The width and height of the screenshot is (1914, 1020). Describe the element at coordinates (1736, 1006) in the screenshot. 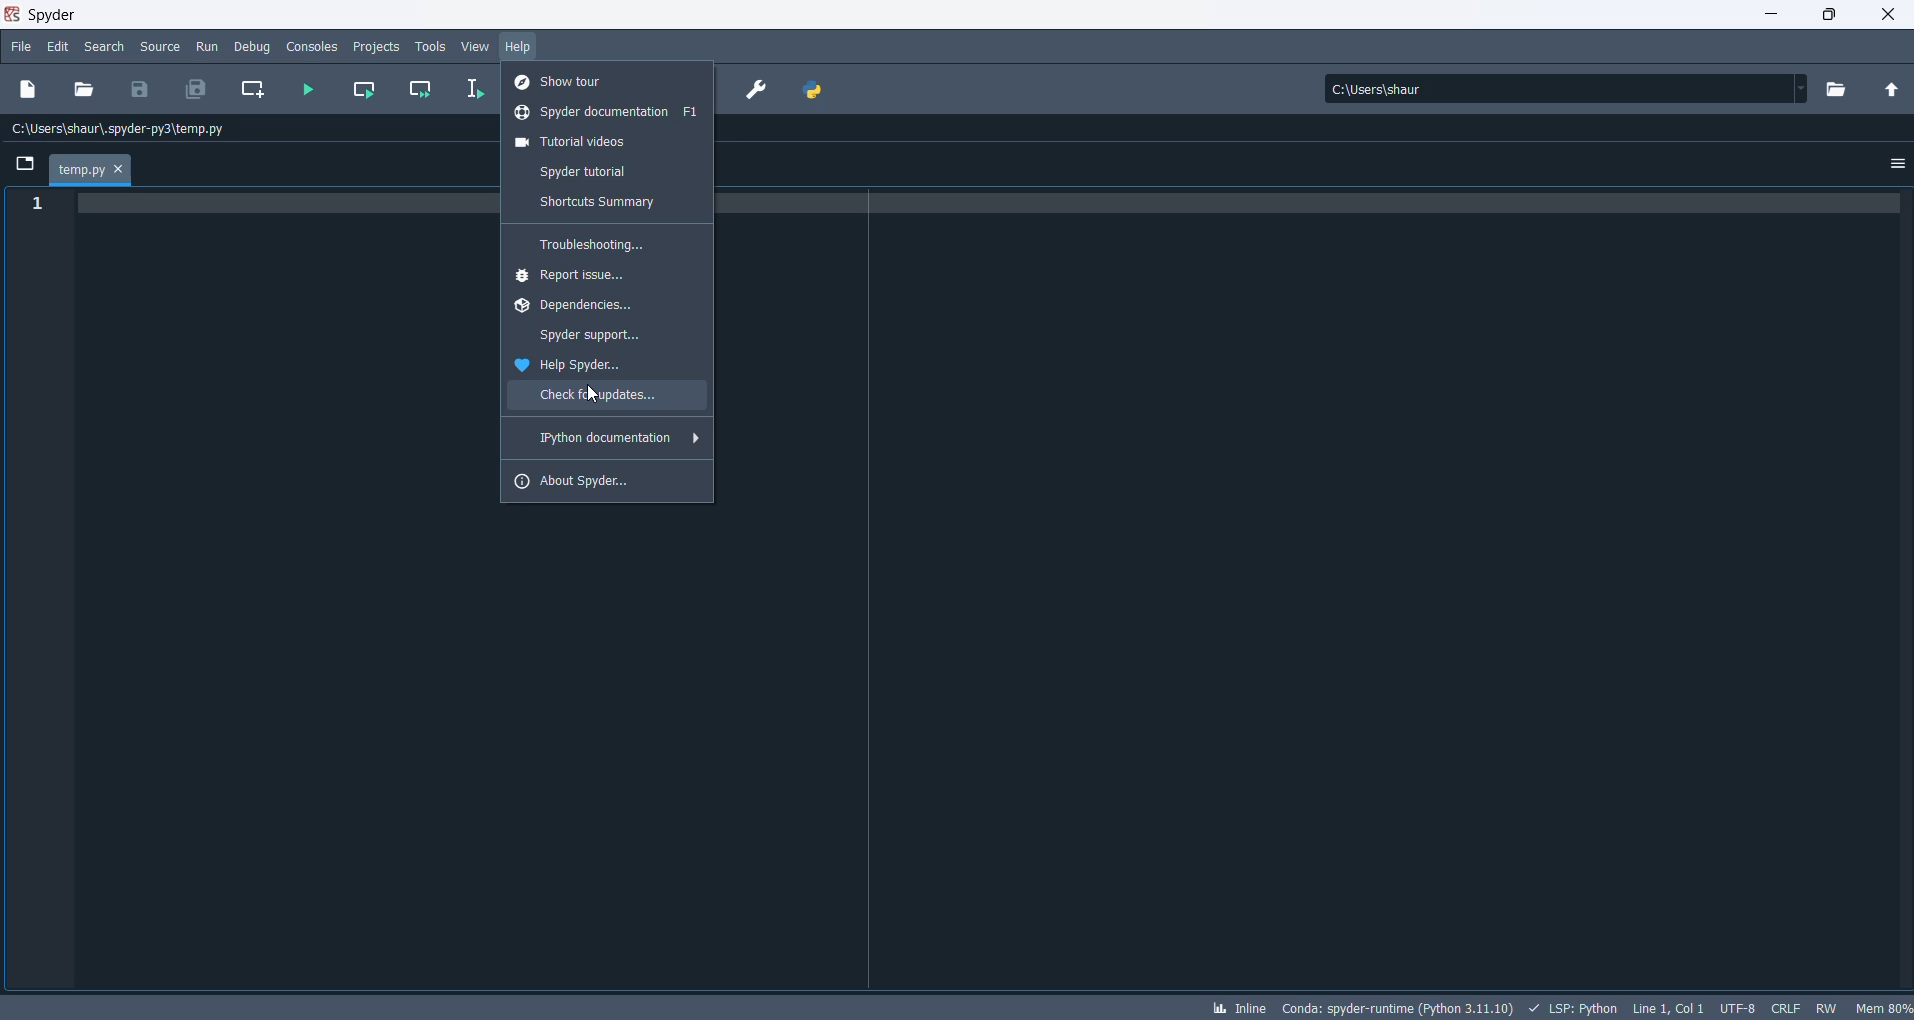

I see `CHARSET` at that location.